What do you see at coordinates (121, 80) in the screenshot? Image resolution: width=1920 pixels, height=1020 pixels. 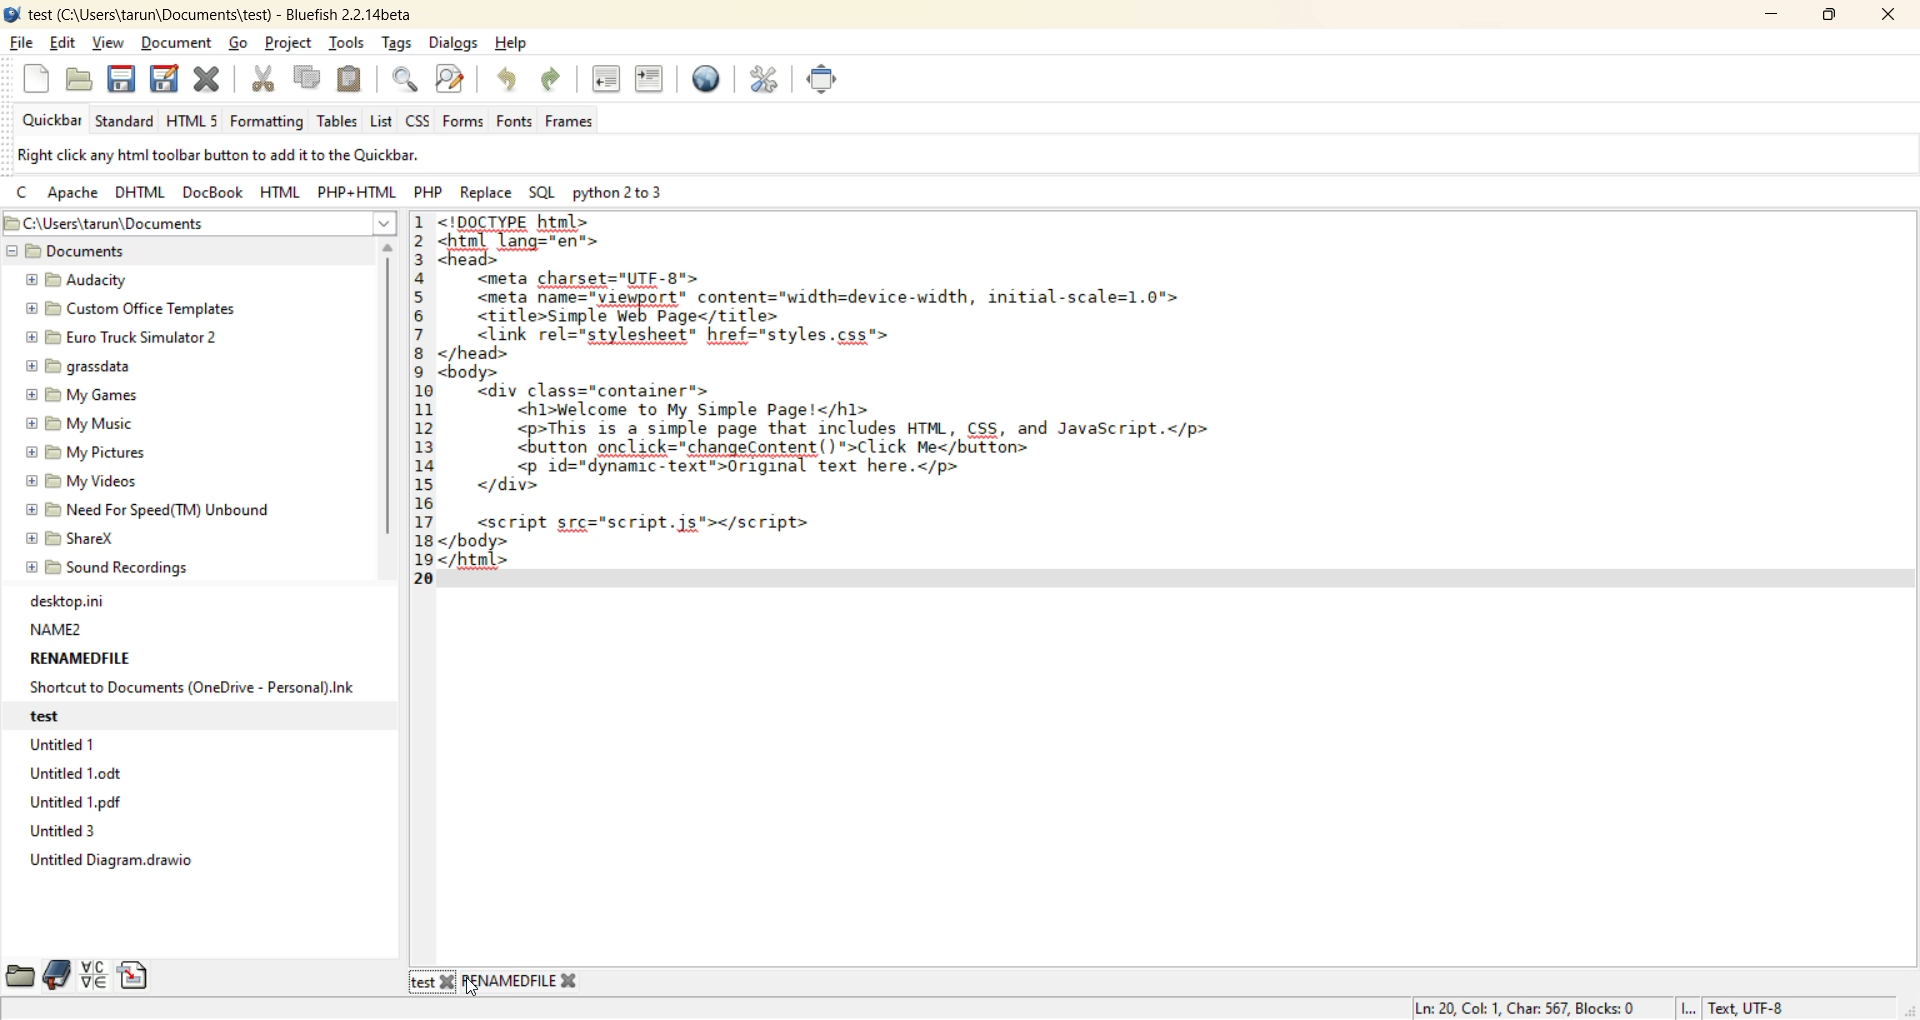 I see `save` at bounding box center [121, 80].